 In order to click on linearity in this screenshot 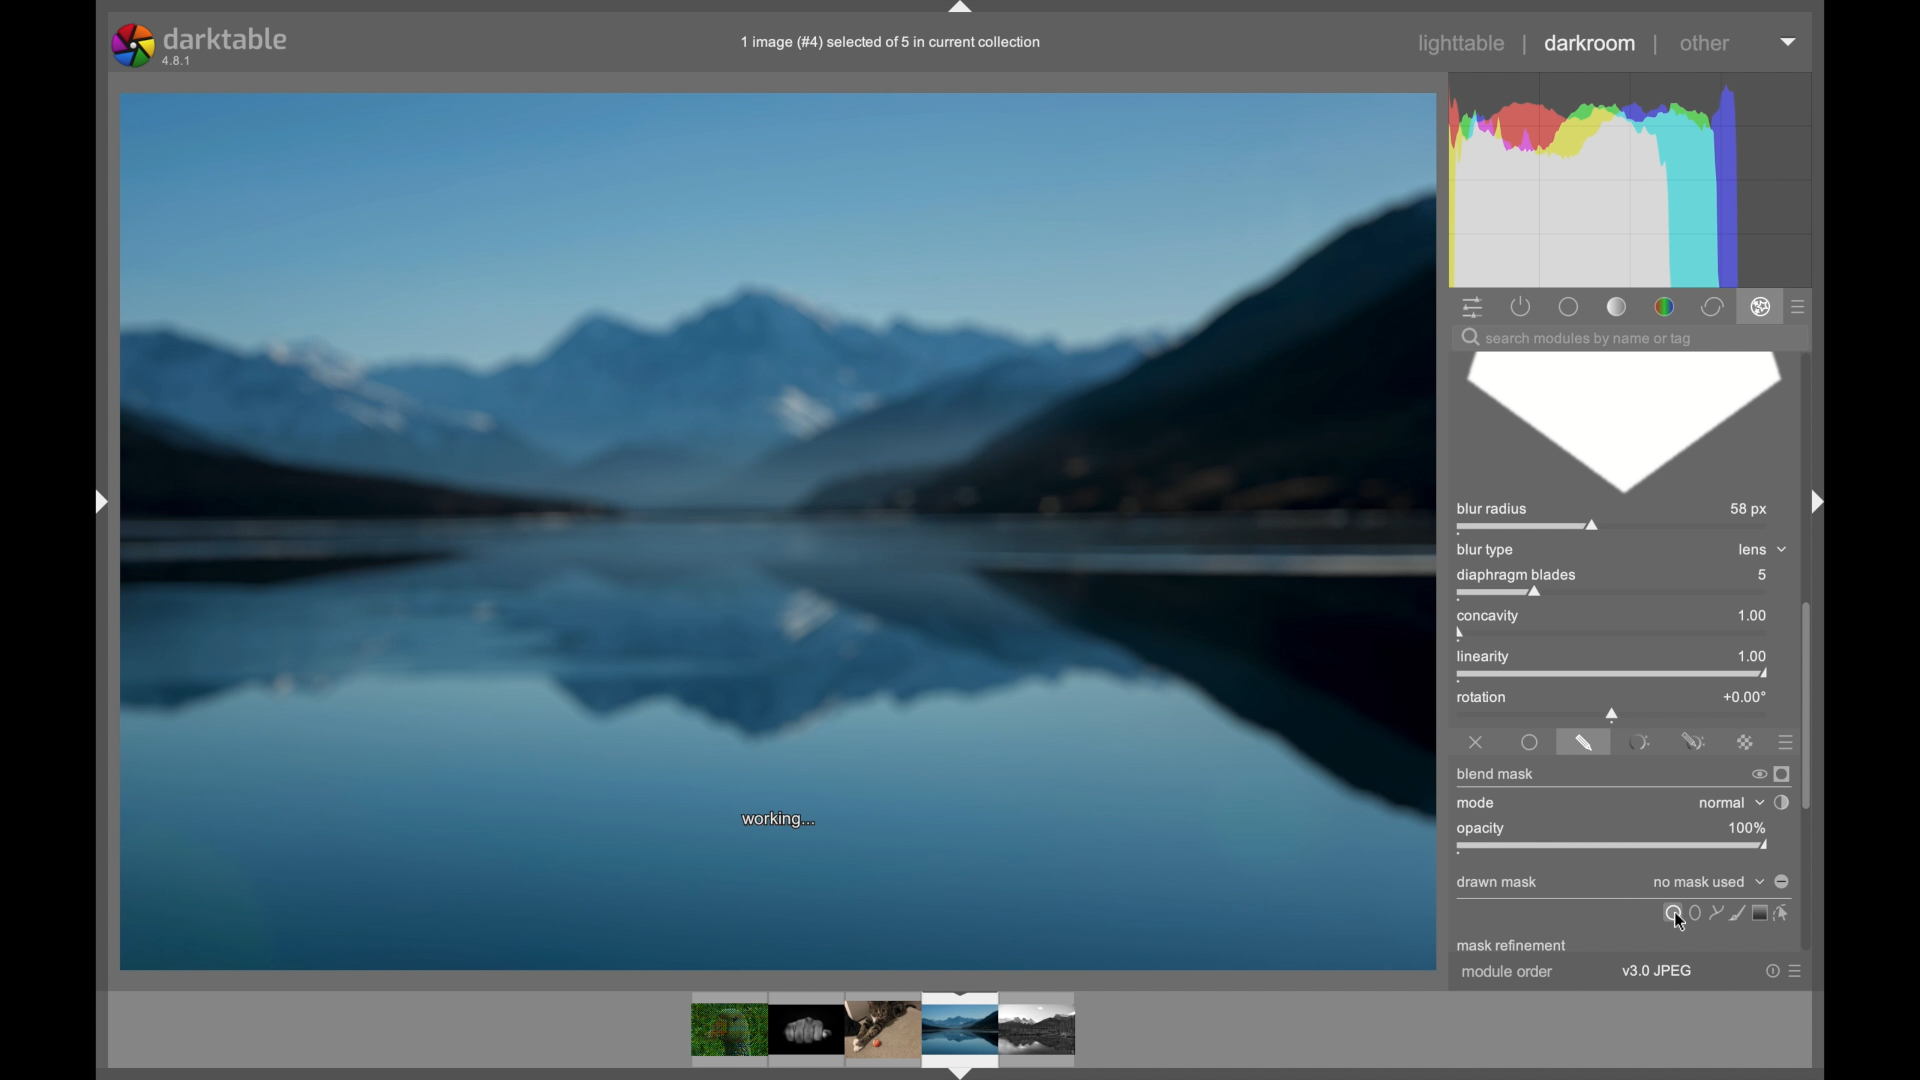, I will do `click(1495, 660)`.